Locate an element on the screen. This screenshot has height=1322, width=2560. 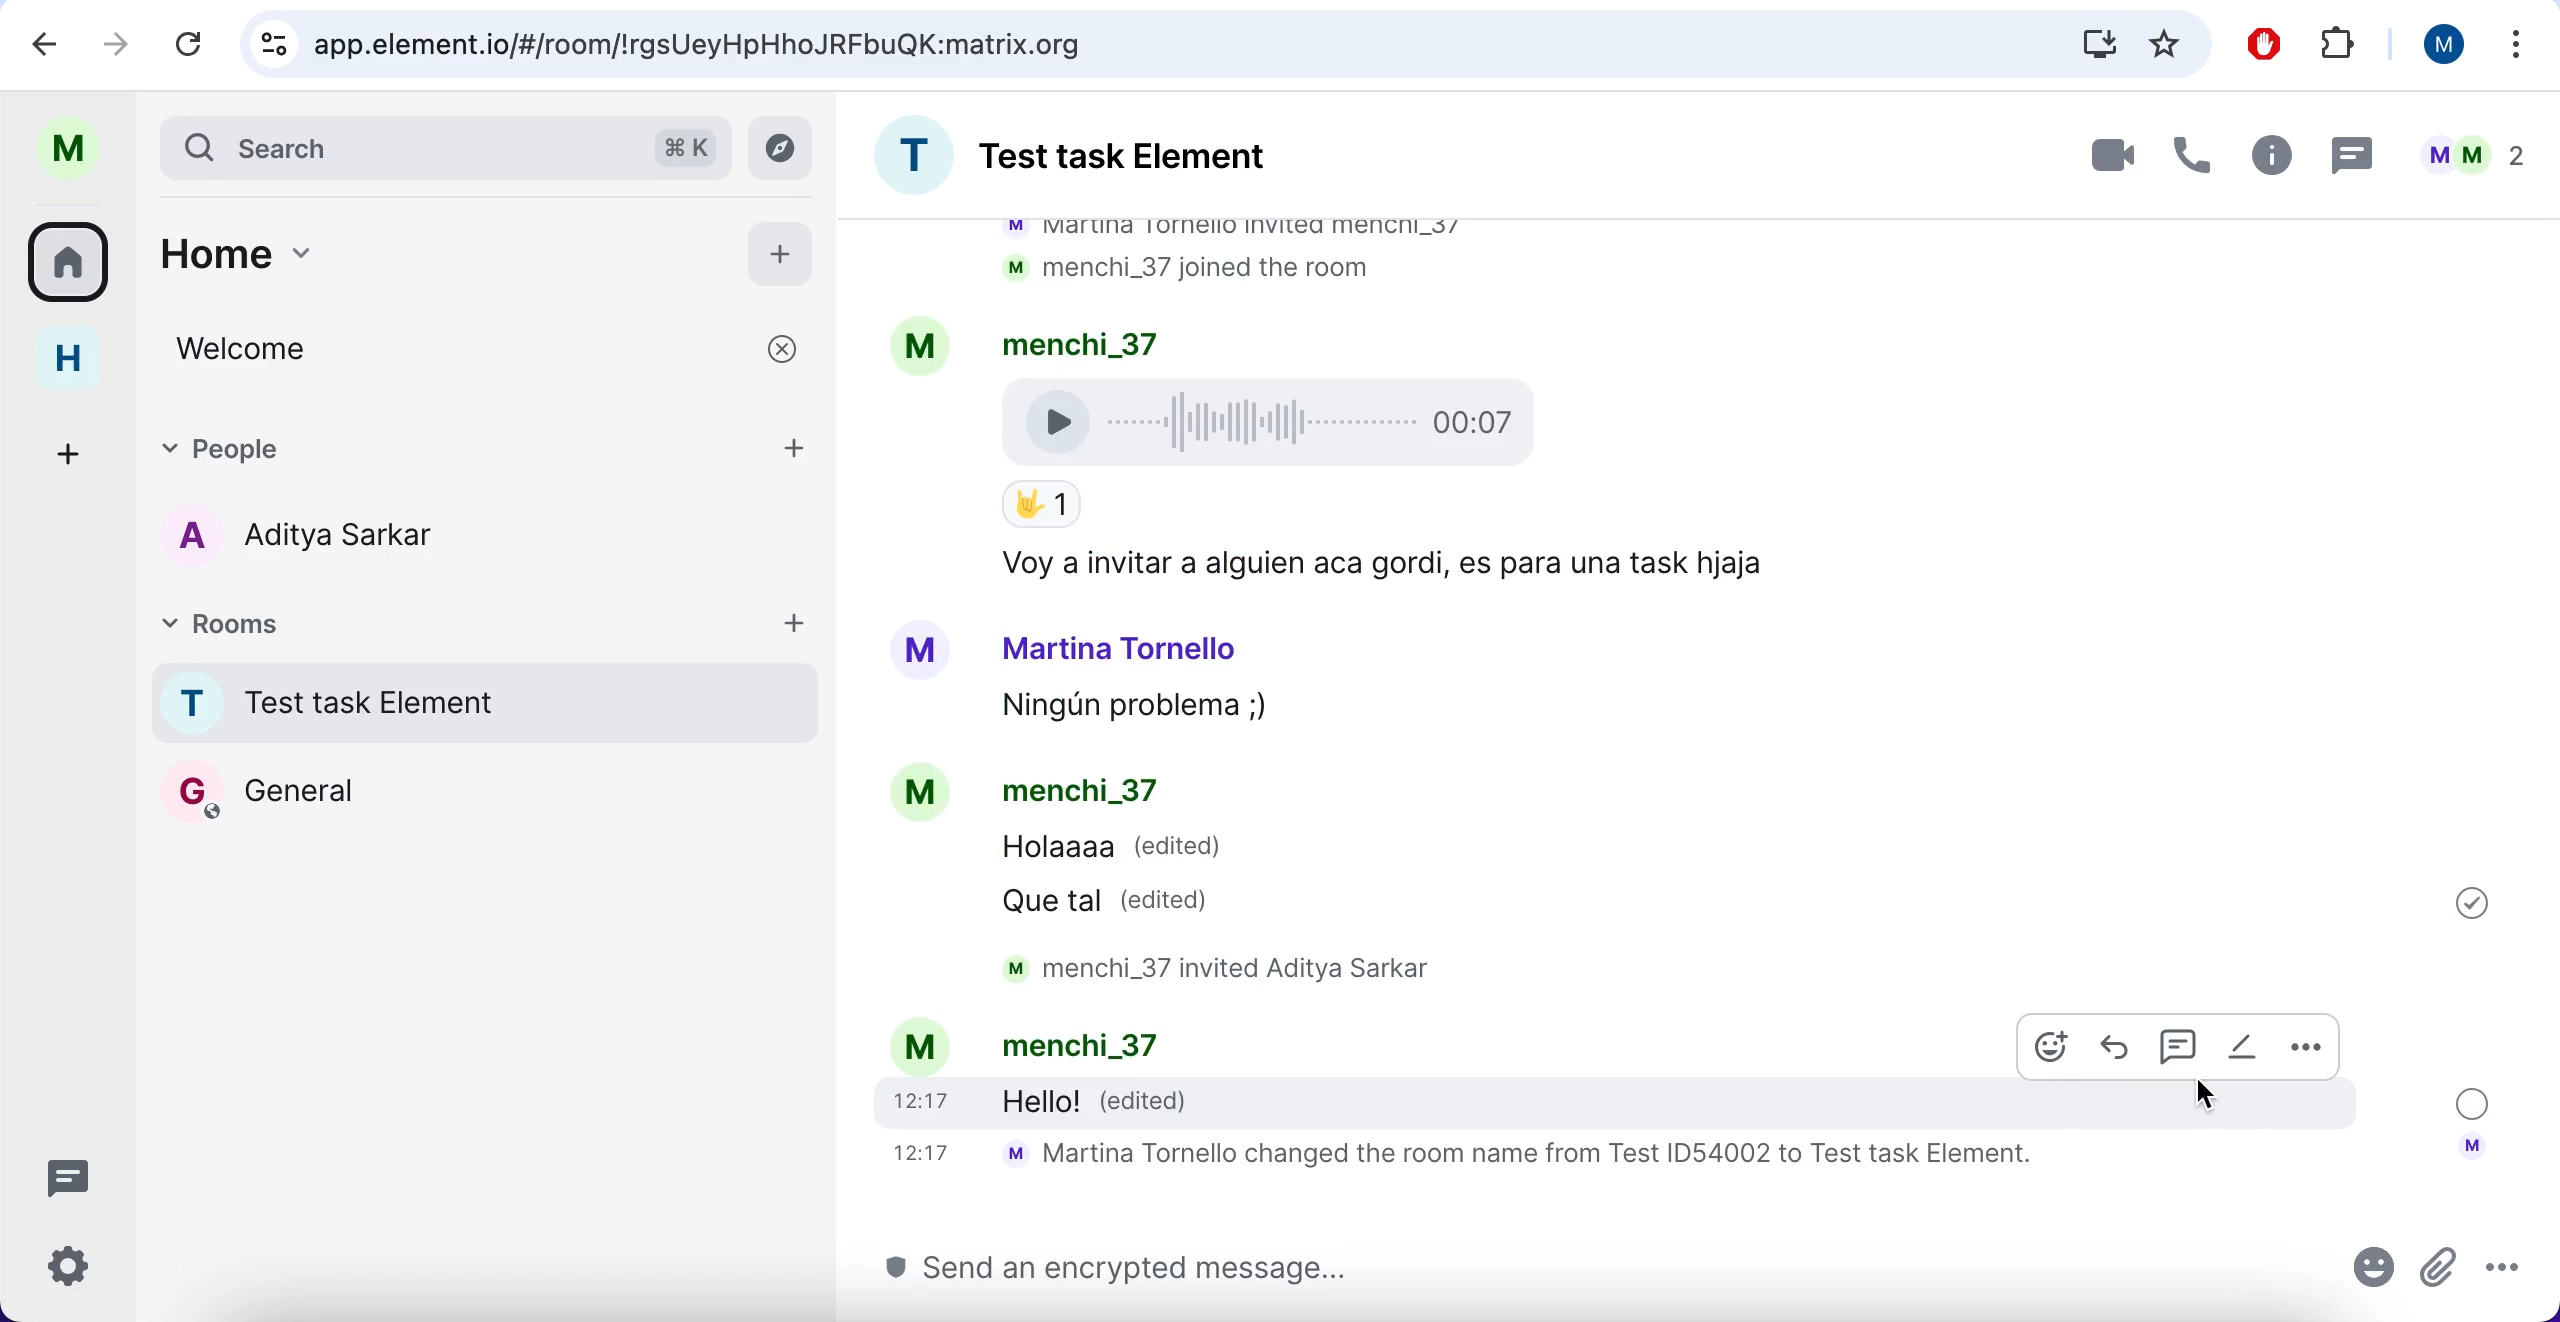
message is located at coordinates (2355, 157).